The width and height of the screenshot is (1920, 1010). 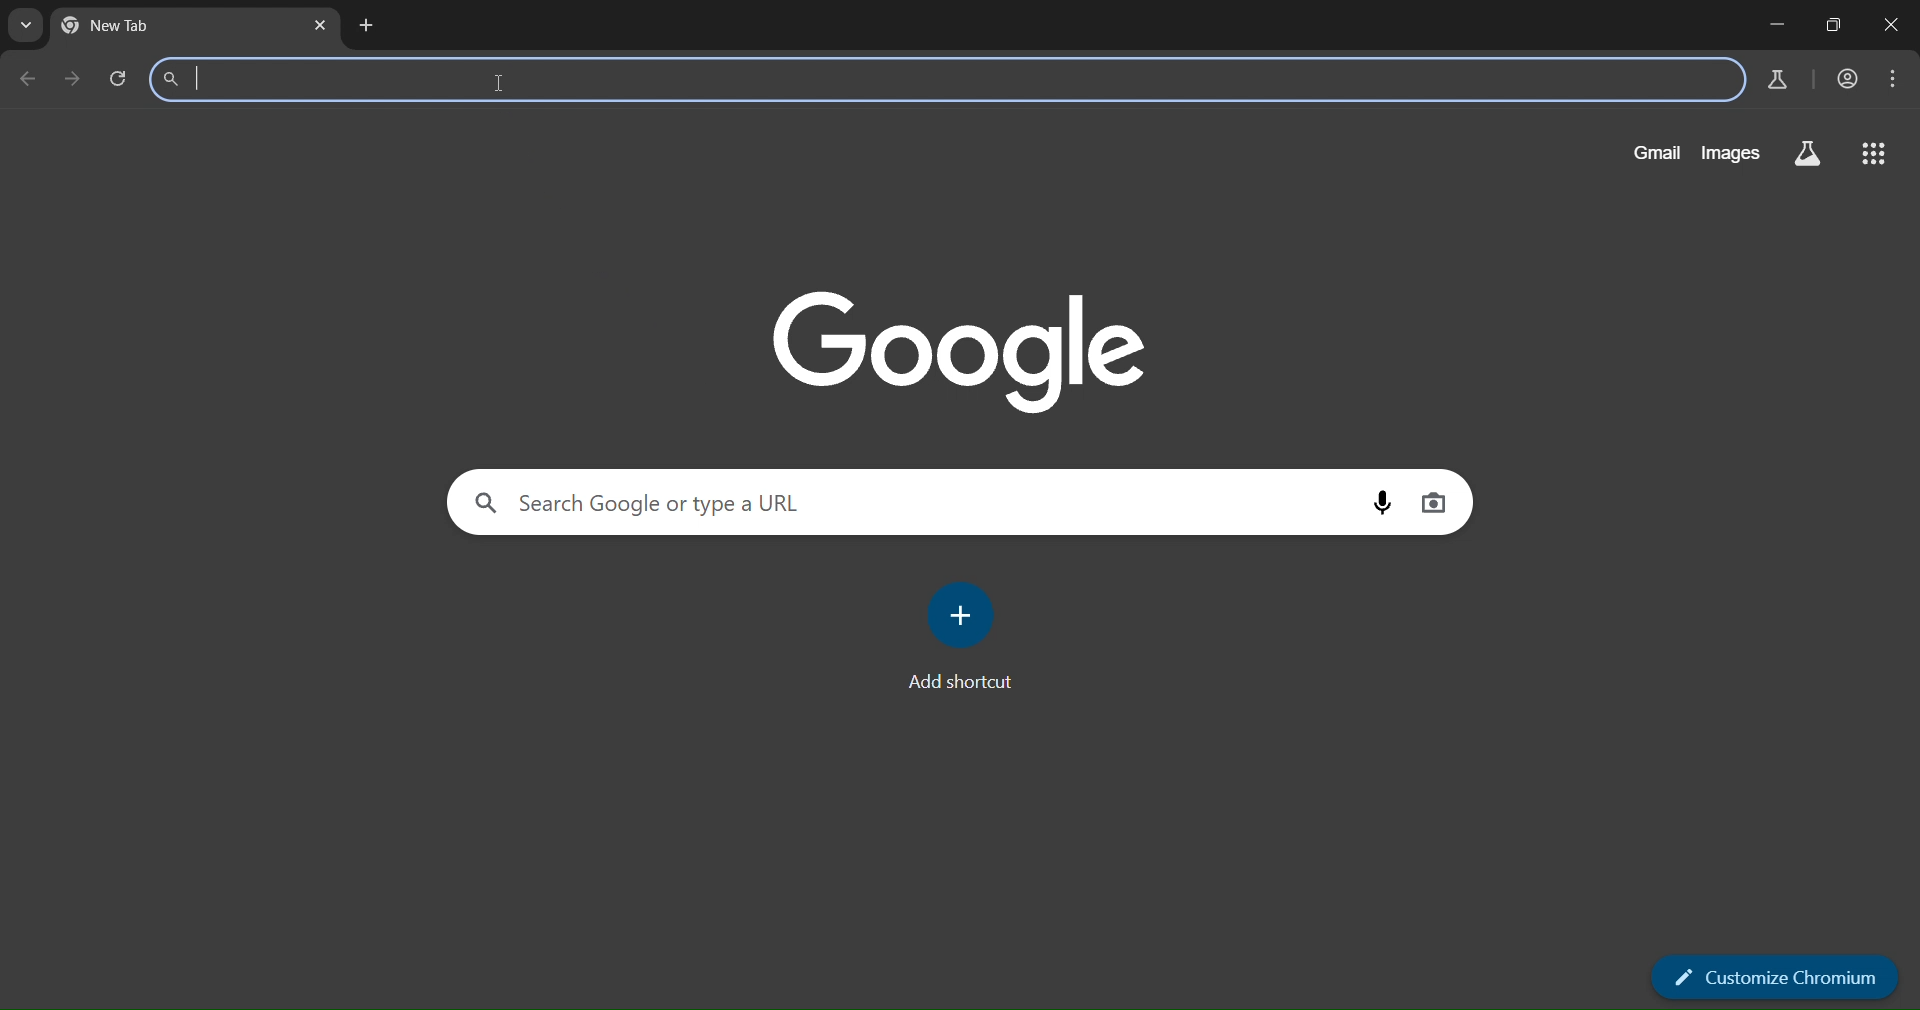 What do you see at coordinates (1832, 25) in the screenshot?
I see `restore down` at bounding box center [1832, 25].